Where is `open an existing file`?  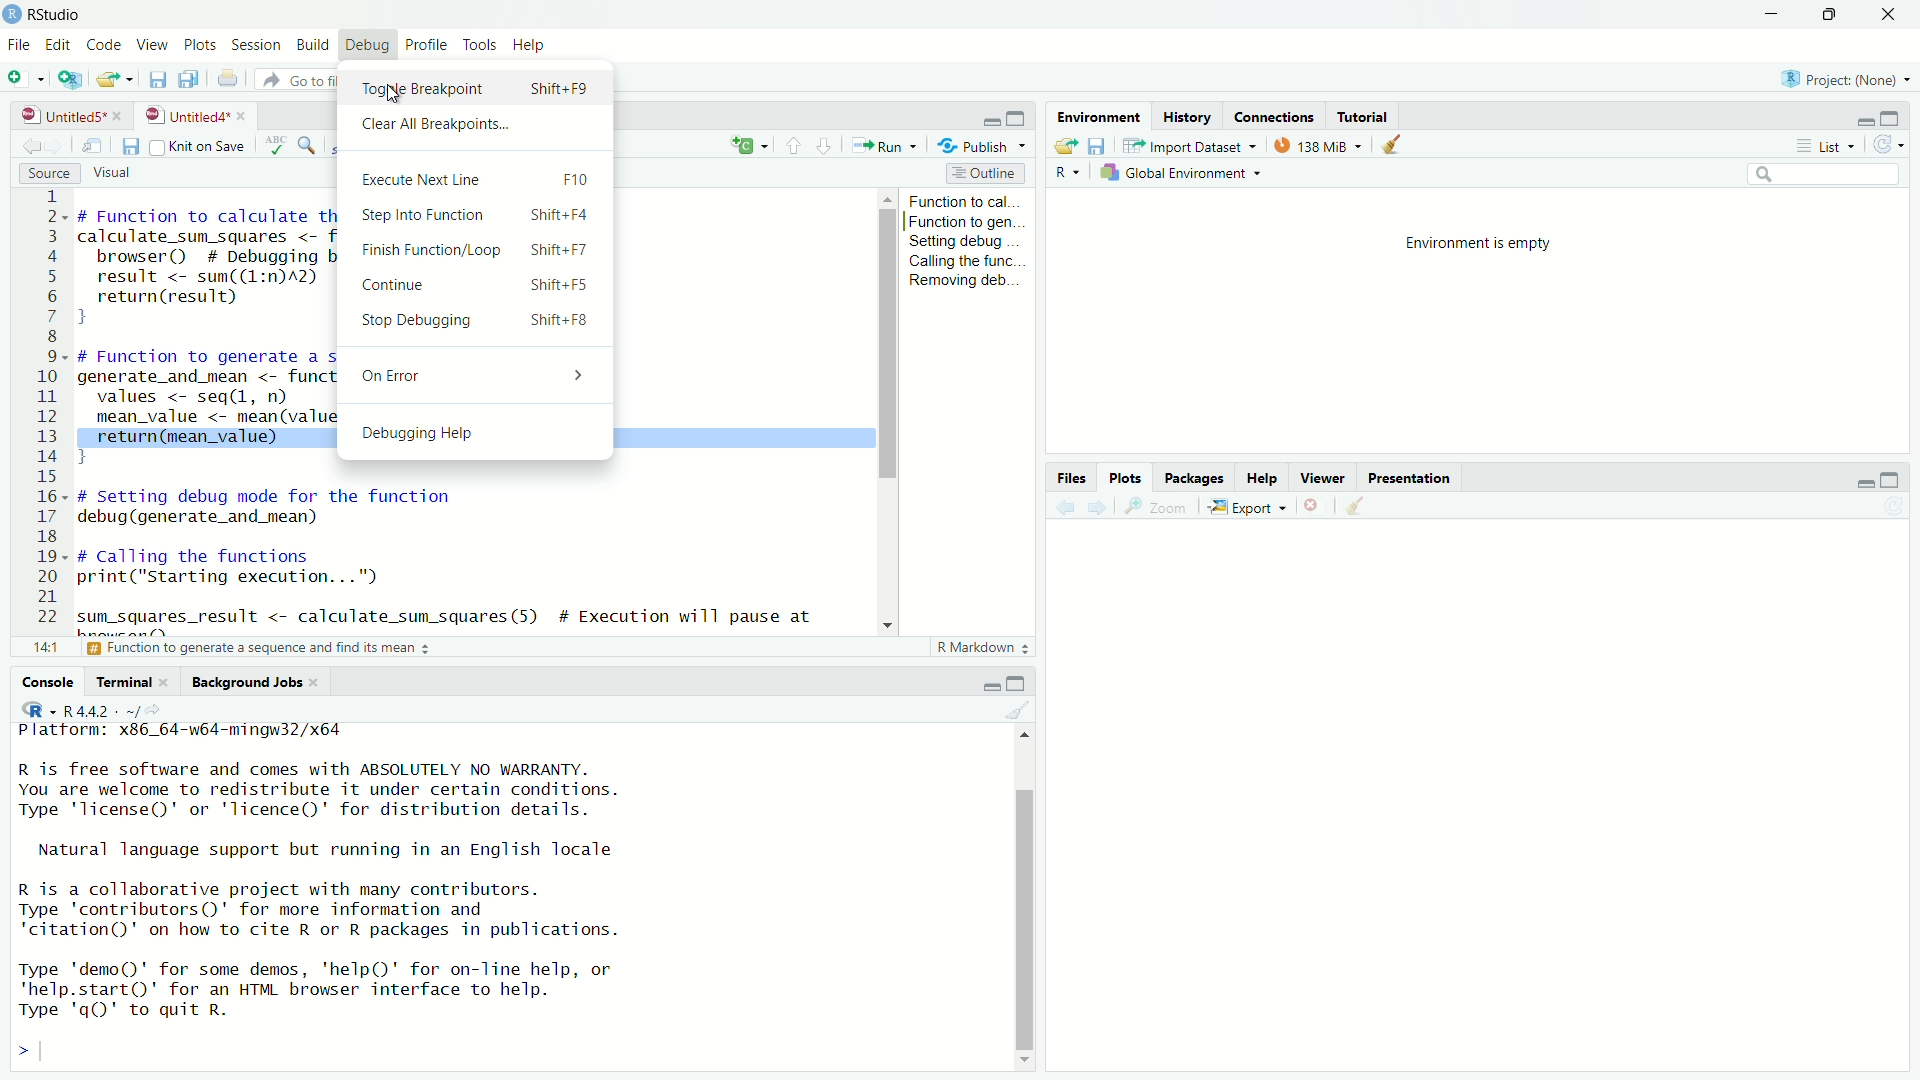
open an existing file is located at coordinates (113, 79).